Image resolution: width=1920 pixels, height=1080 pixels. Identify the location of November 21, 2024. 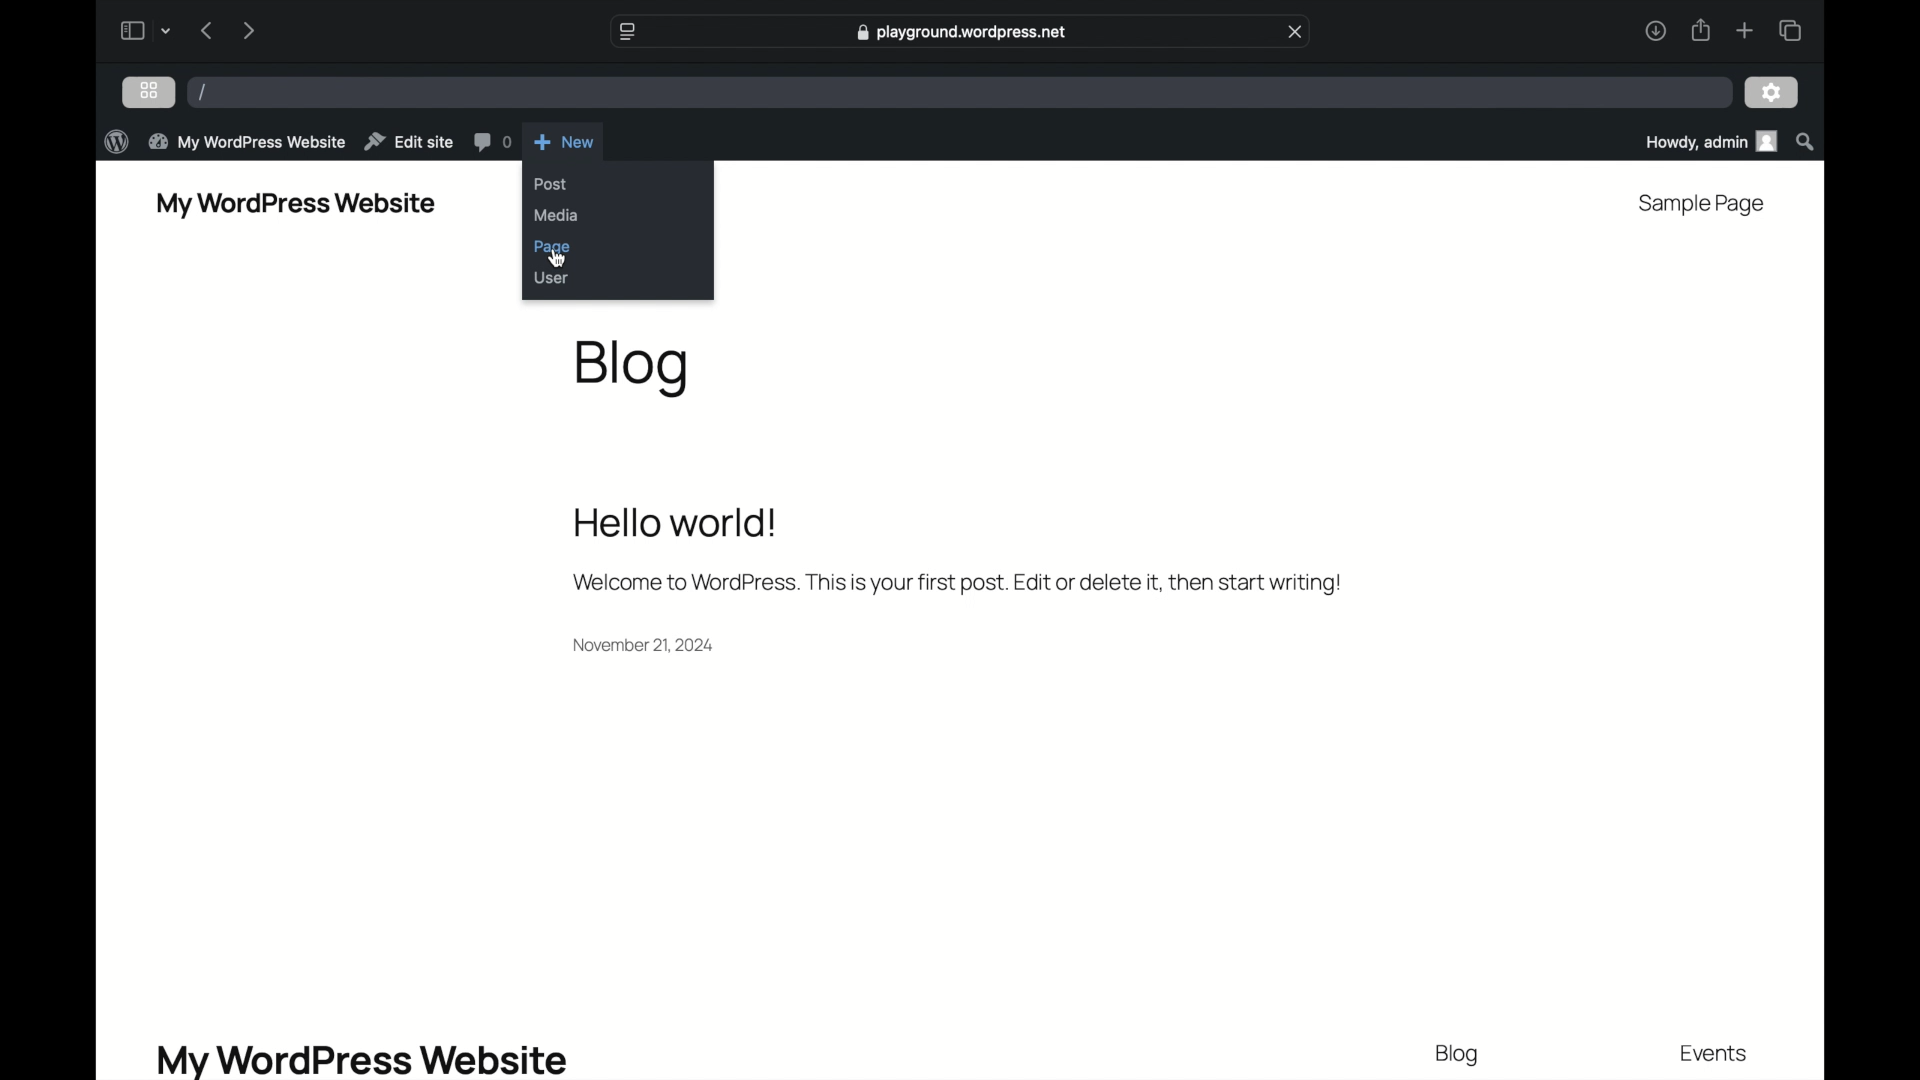
(652, 649).